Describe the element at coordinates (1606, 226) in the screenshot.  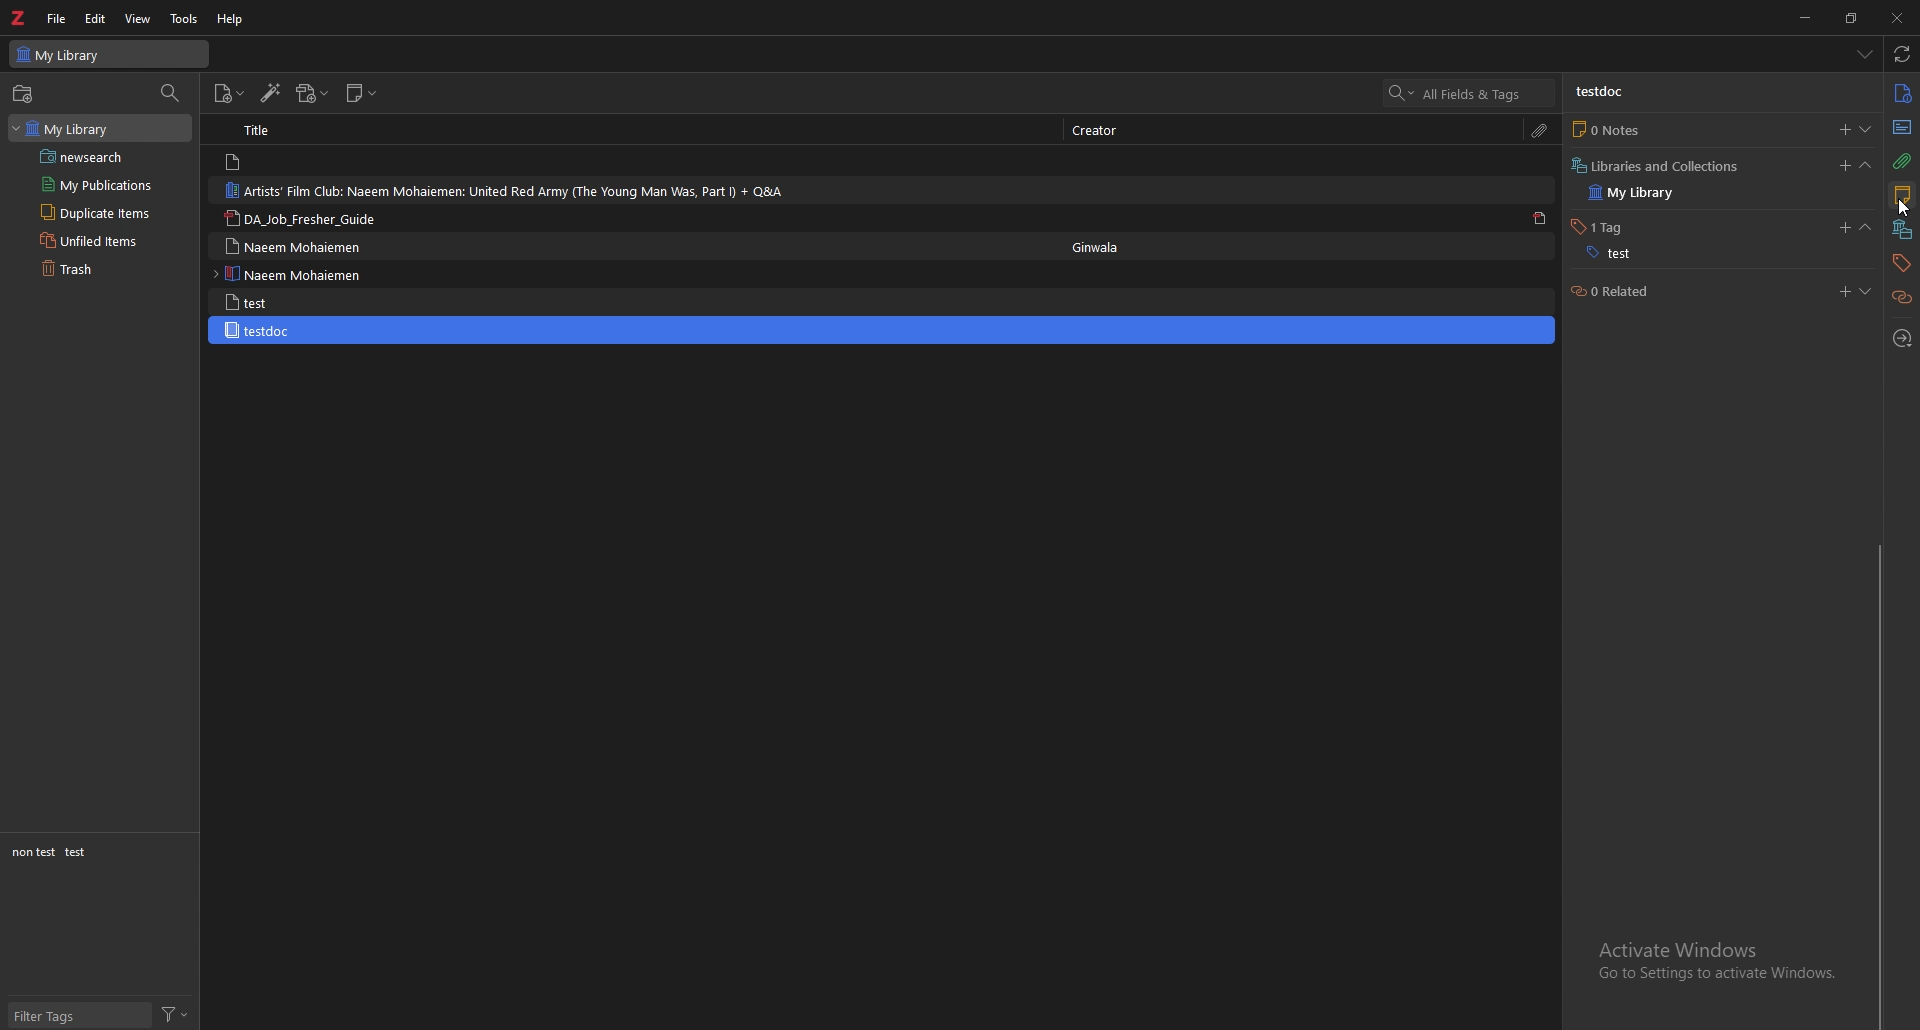
I see `1 tag` at that location.